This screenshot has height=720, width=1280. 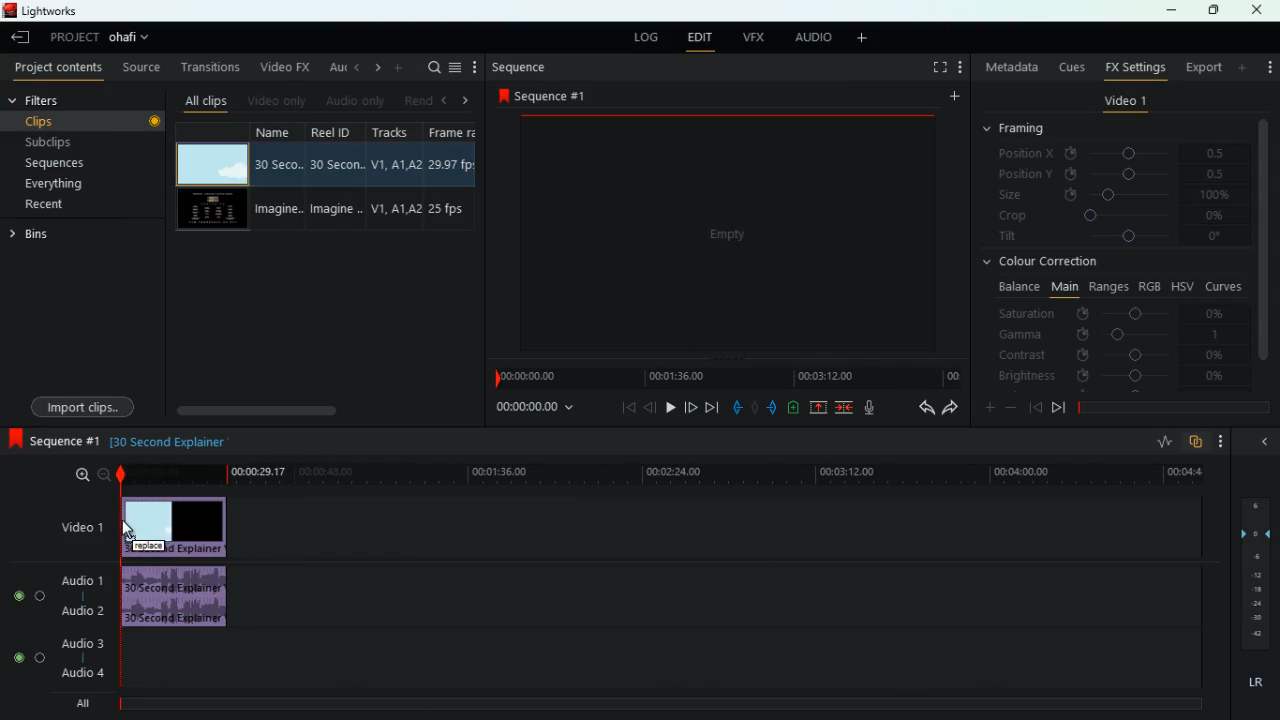 What do you see at coordinates (689, 405) in the screenshot?
I see `front` at bounding box center [689, 405].